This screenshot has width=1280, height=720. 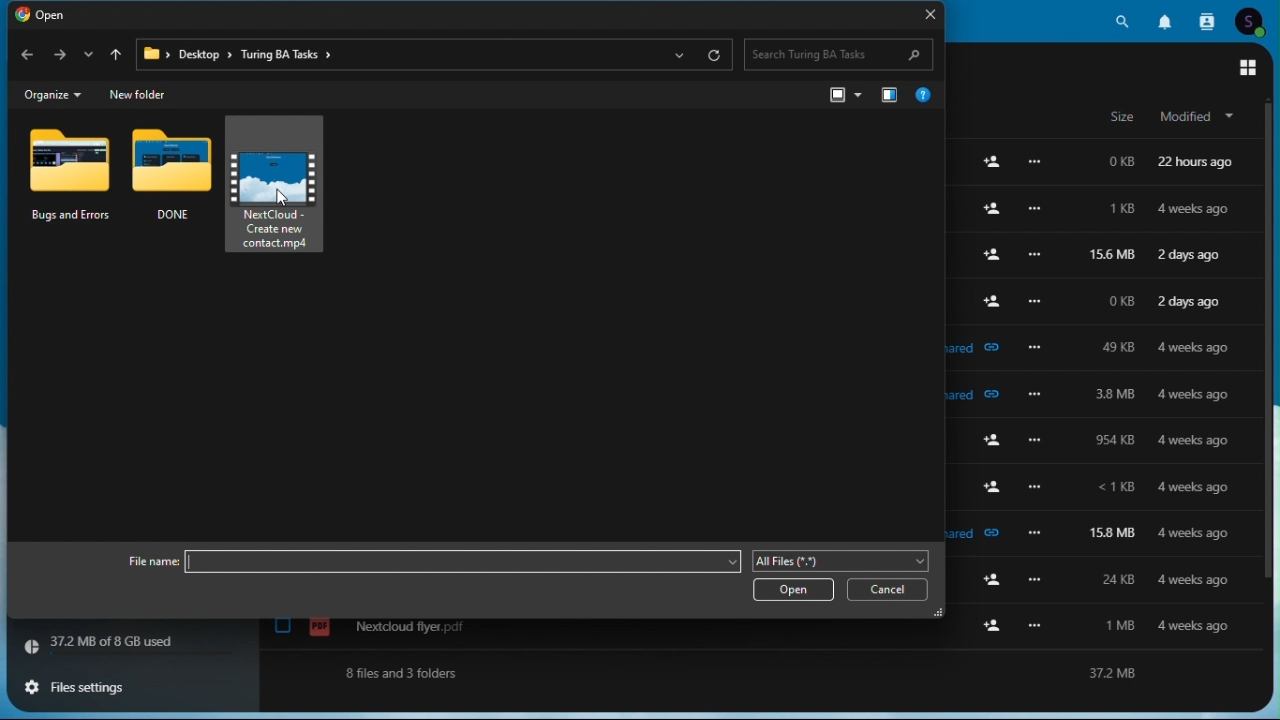 I want to click on shared, so click(x=979, y=350).